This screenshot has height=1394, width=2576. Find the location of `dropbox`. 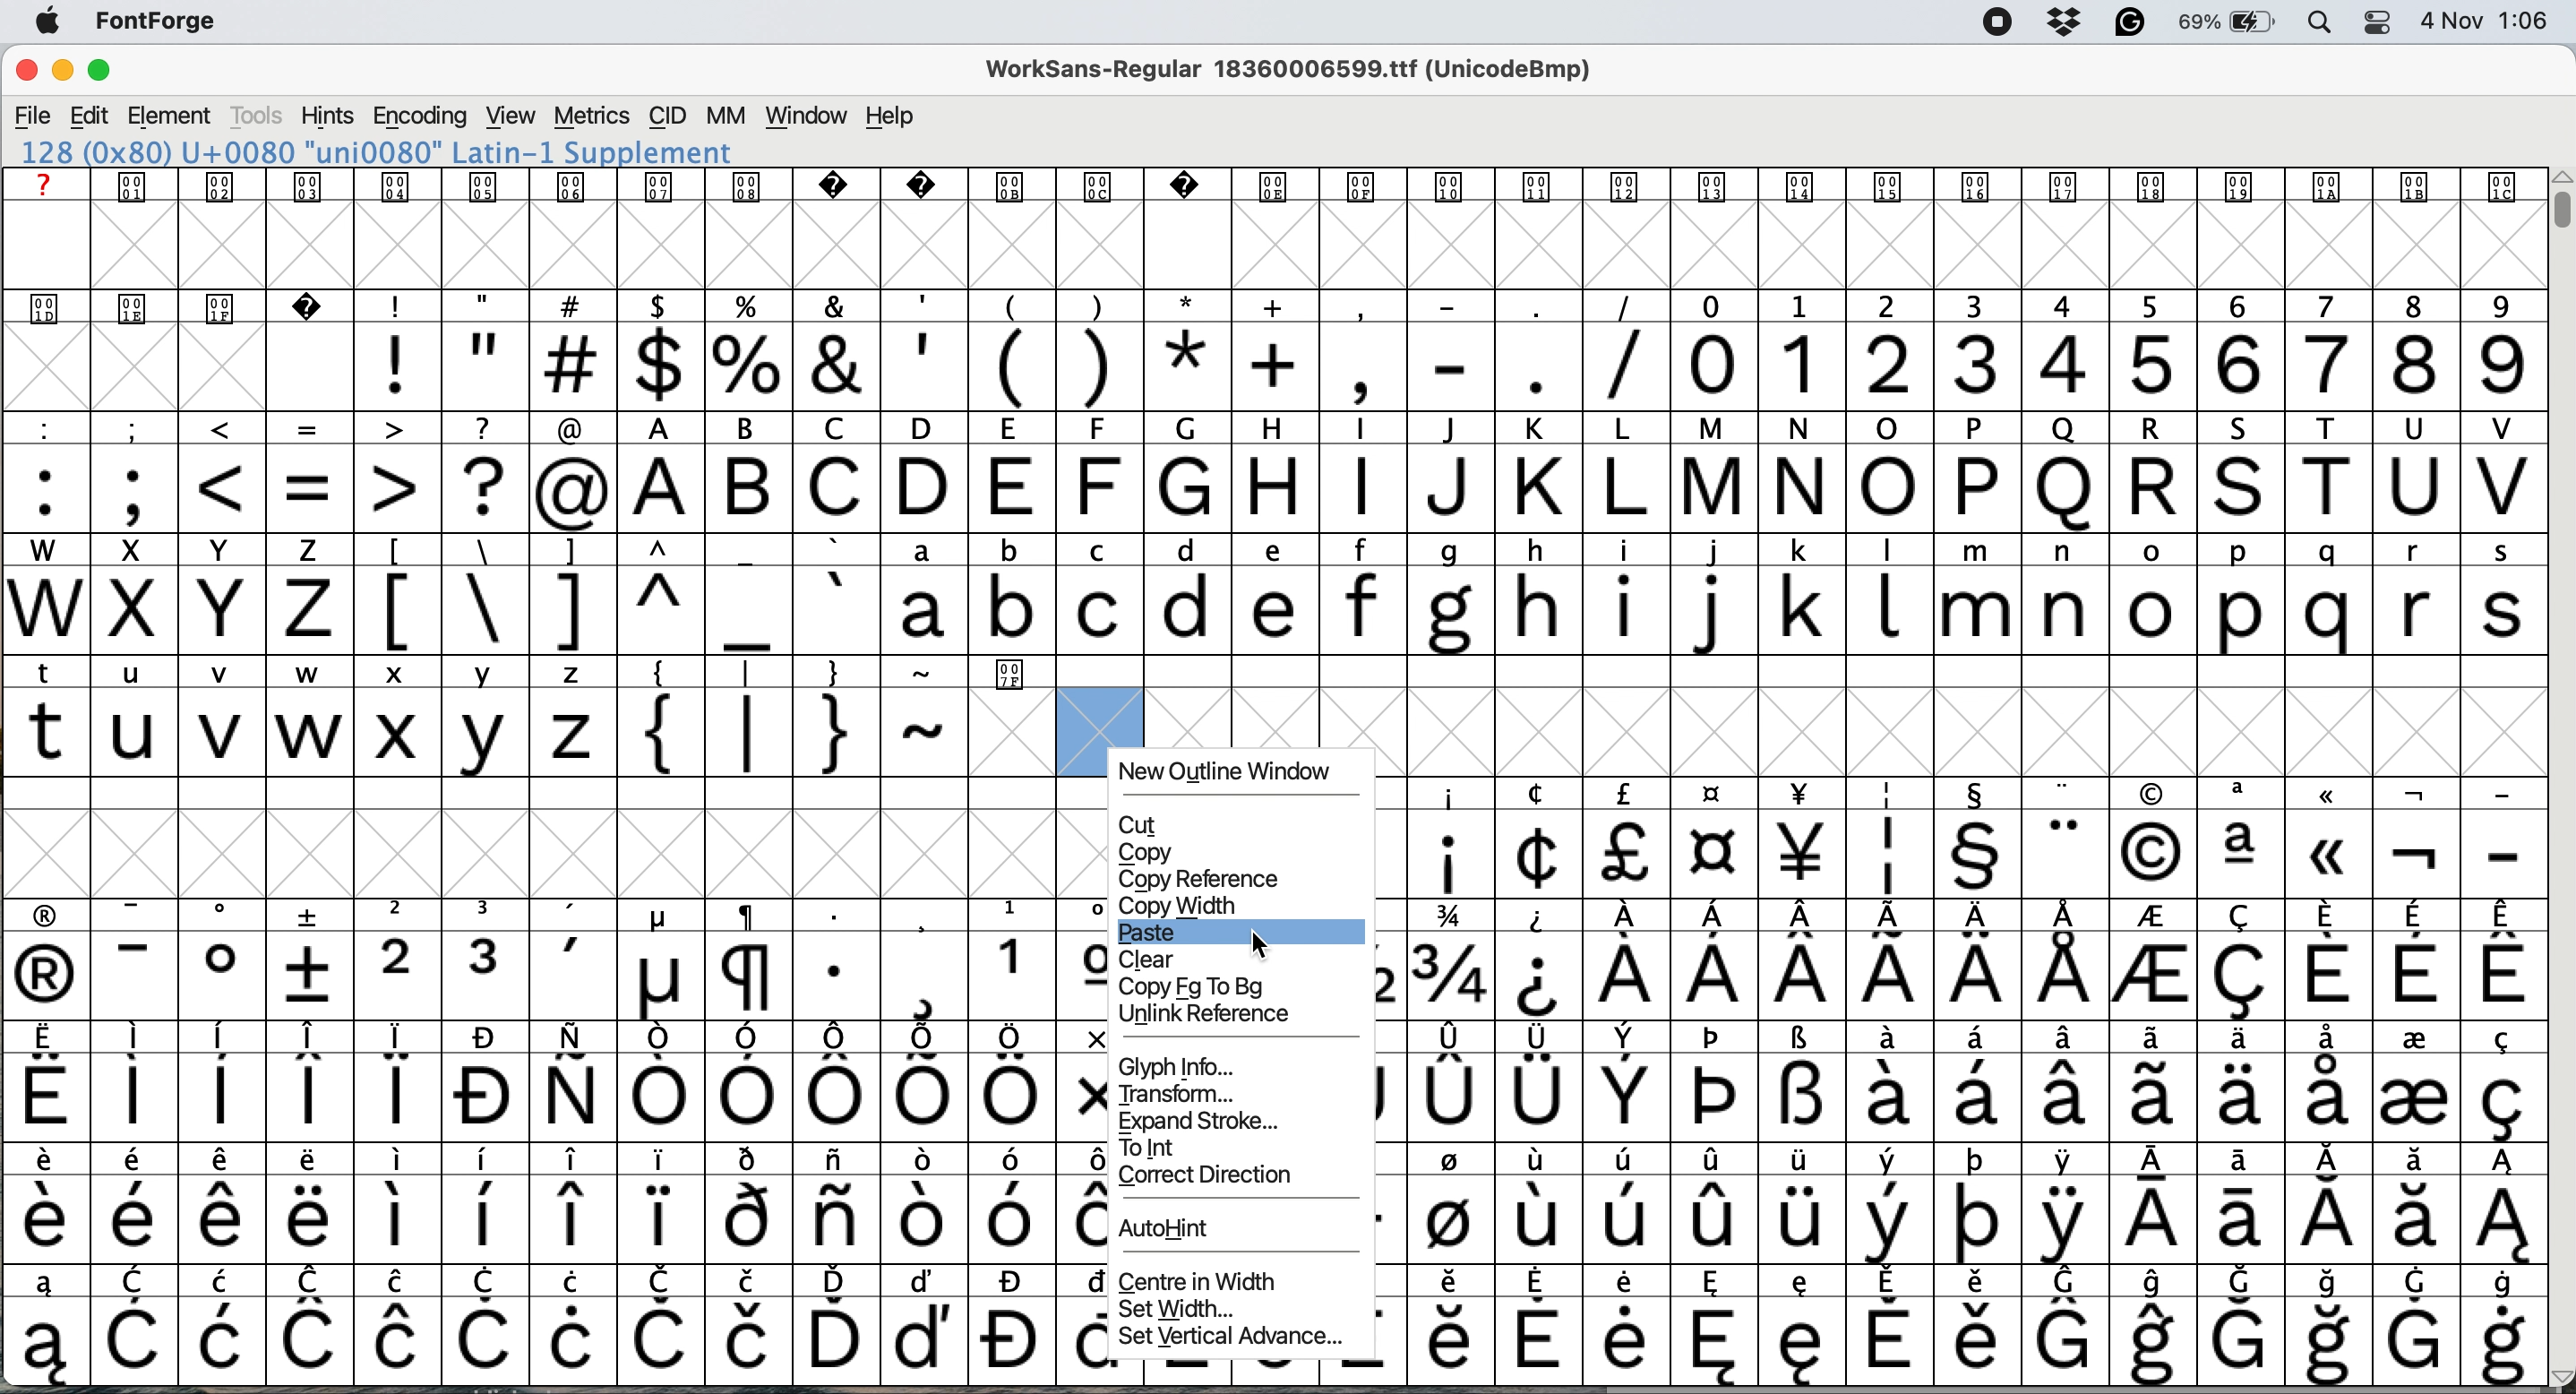

dropbox is located at coordinates (2062, 23).